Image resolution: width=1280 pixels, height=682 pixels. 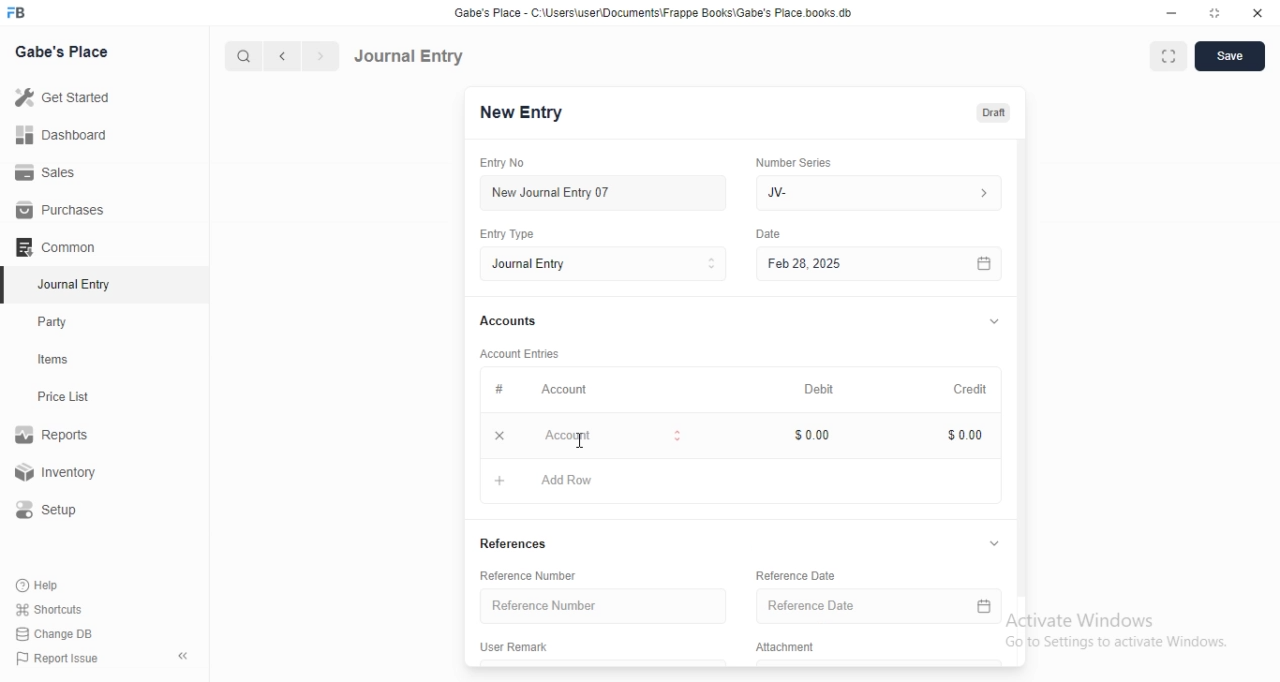 What do you see at coordinates (57, 322) in the screenshot?
I see `Party` at bounding box center [57, 322].